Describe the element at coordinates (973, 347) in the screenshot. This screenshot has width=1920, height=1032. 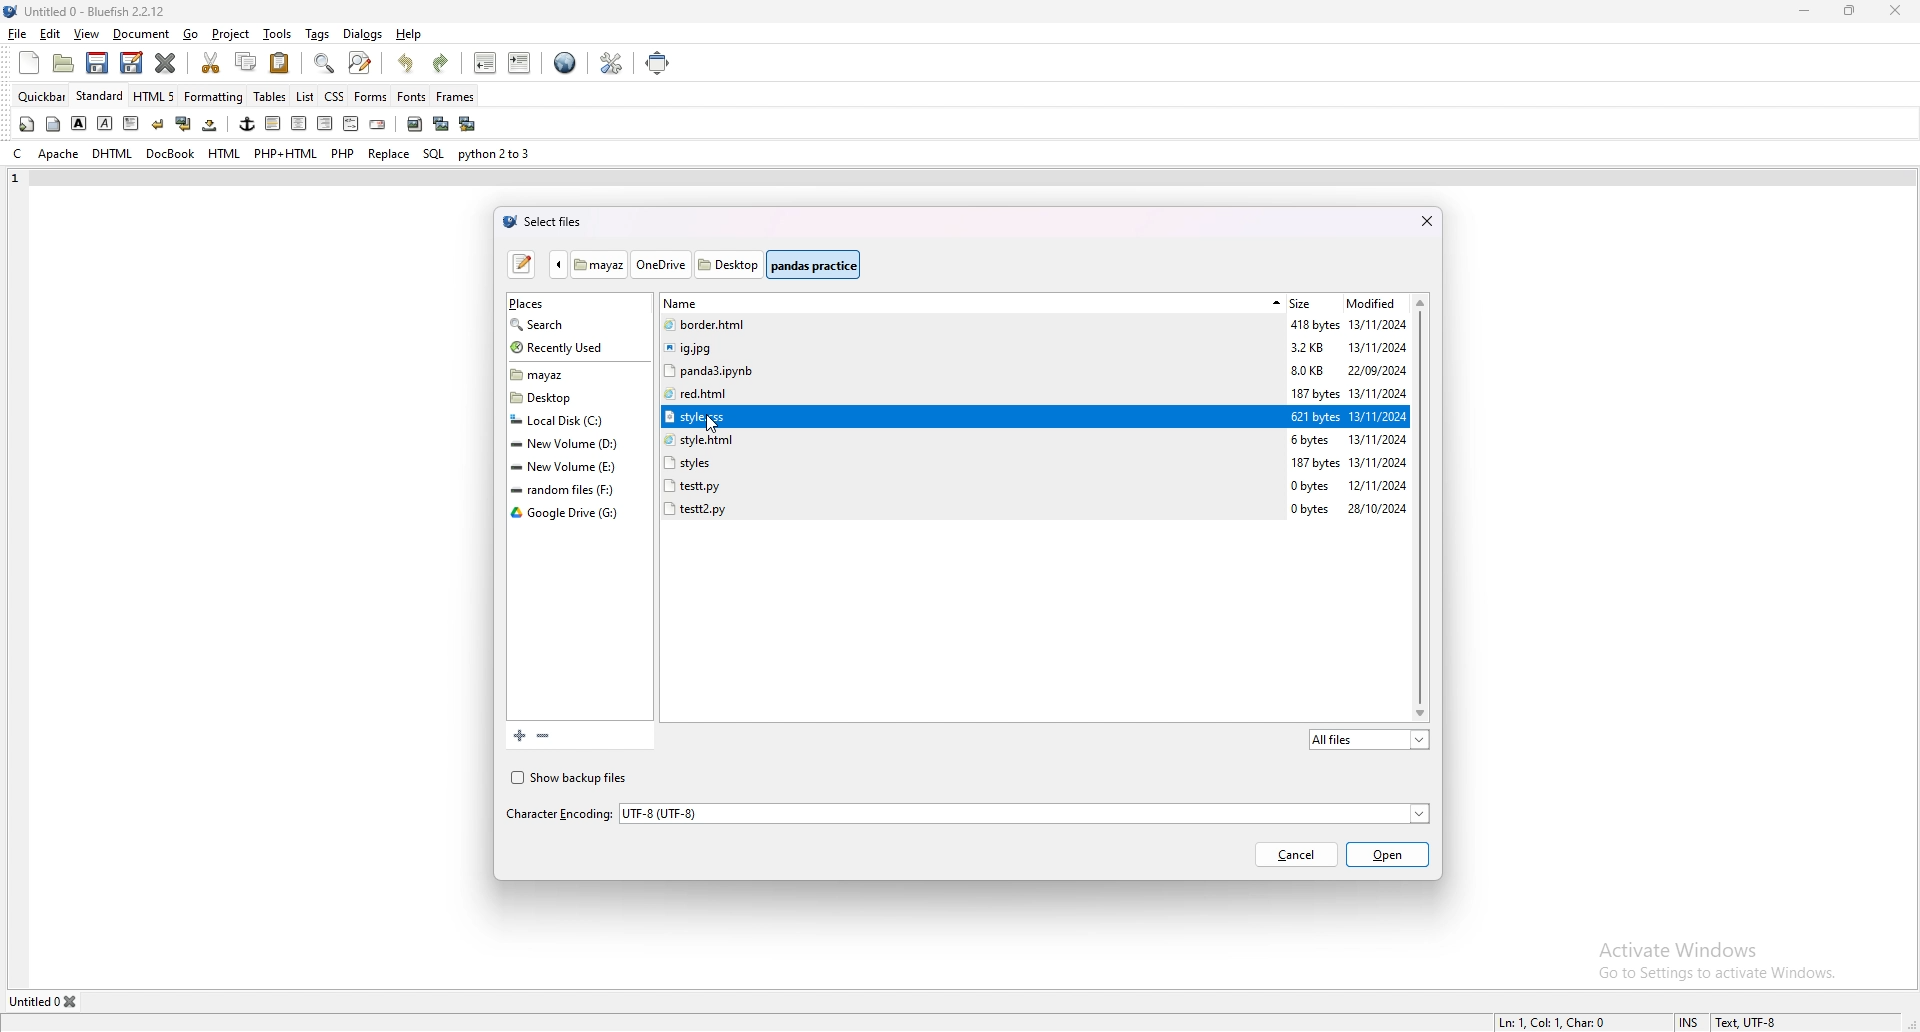
I see `file` at that location.